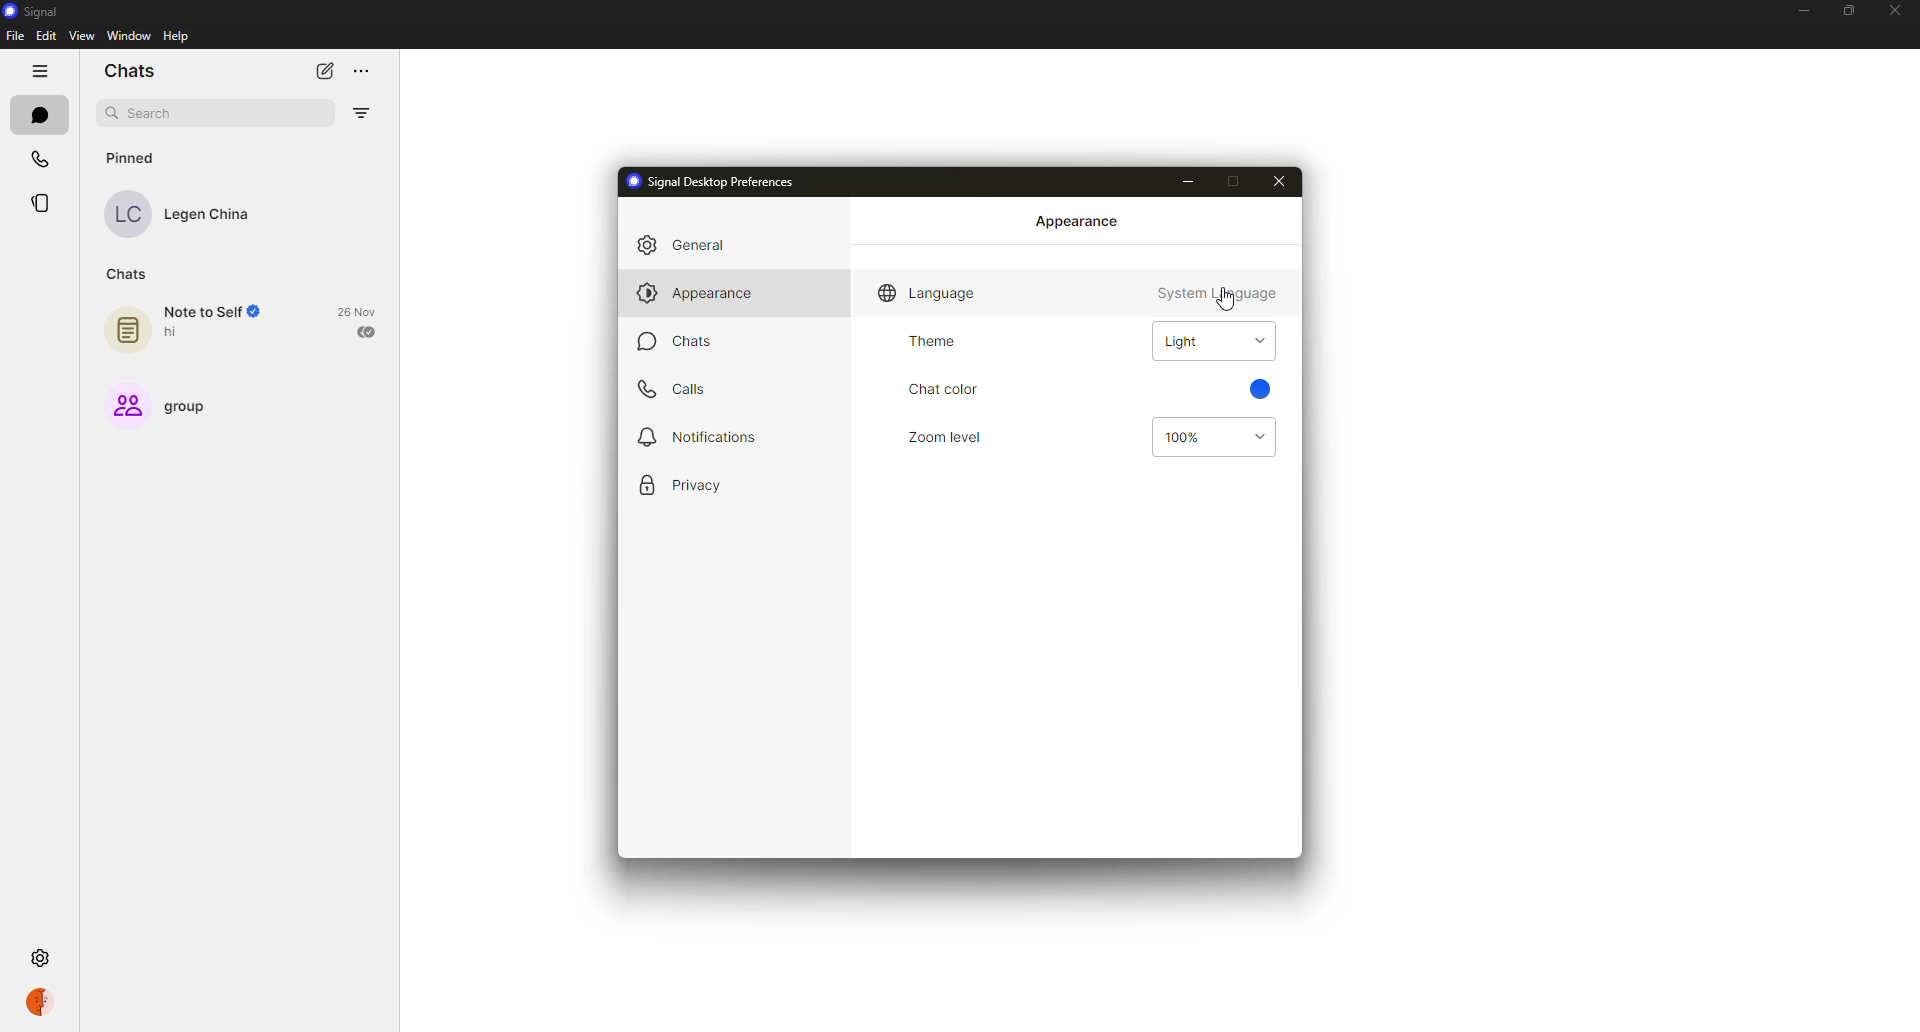 The image size is (1920, 1032). Describe the element at coordinates (148, 114) in the screenshot. I see `search` at that location.